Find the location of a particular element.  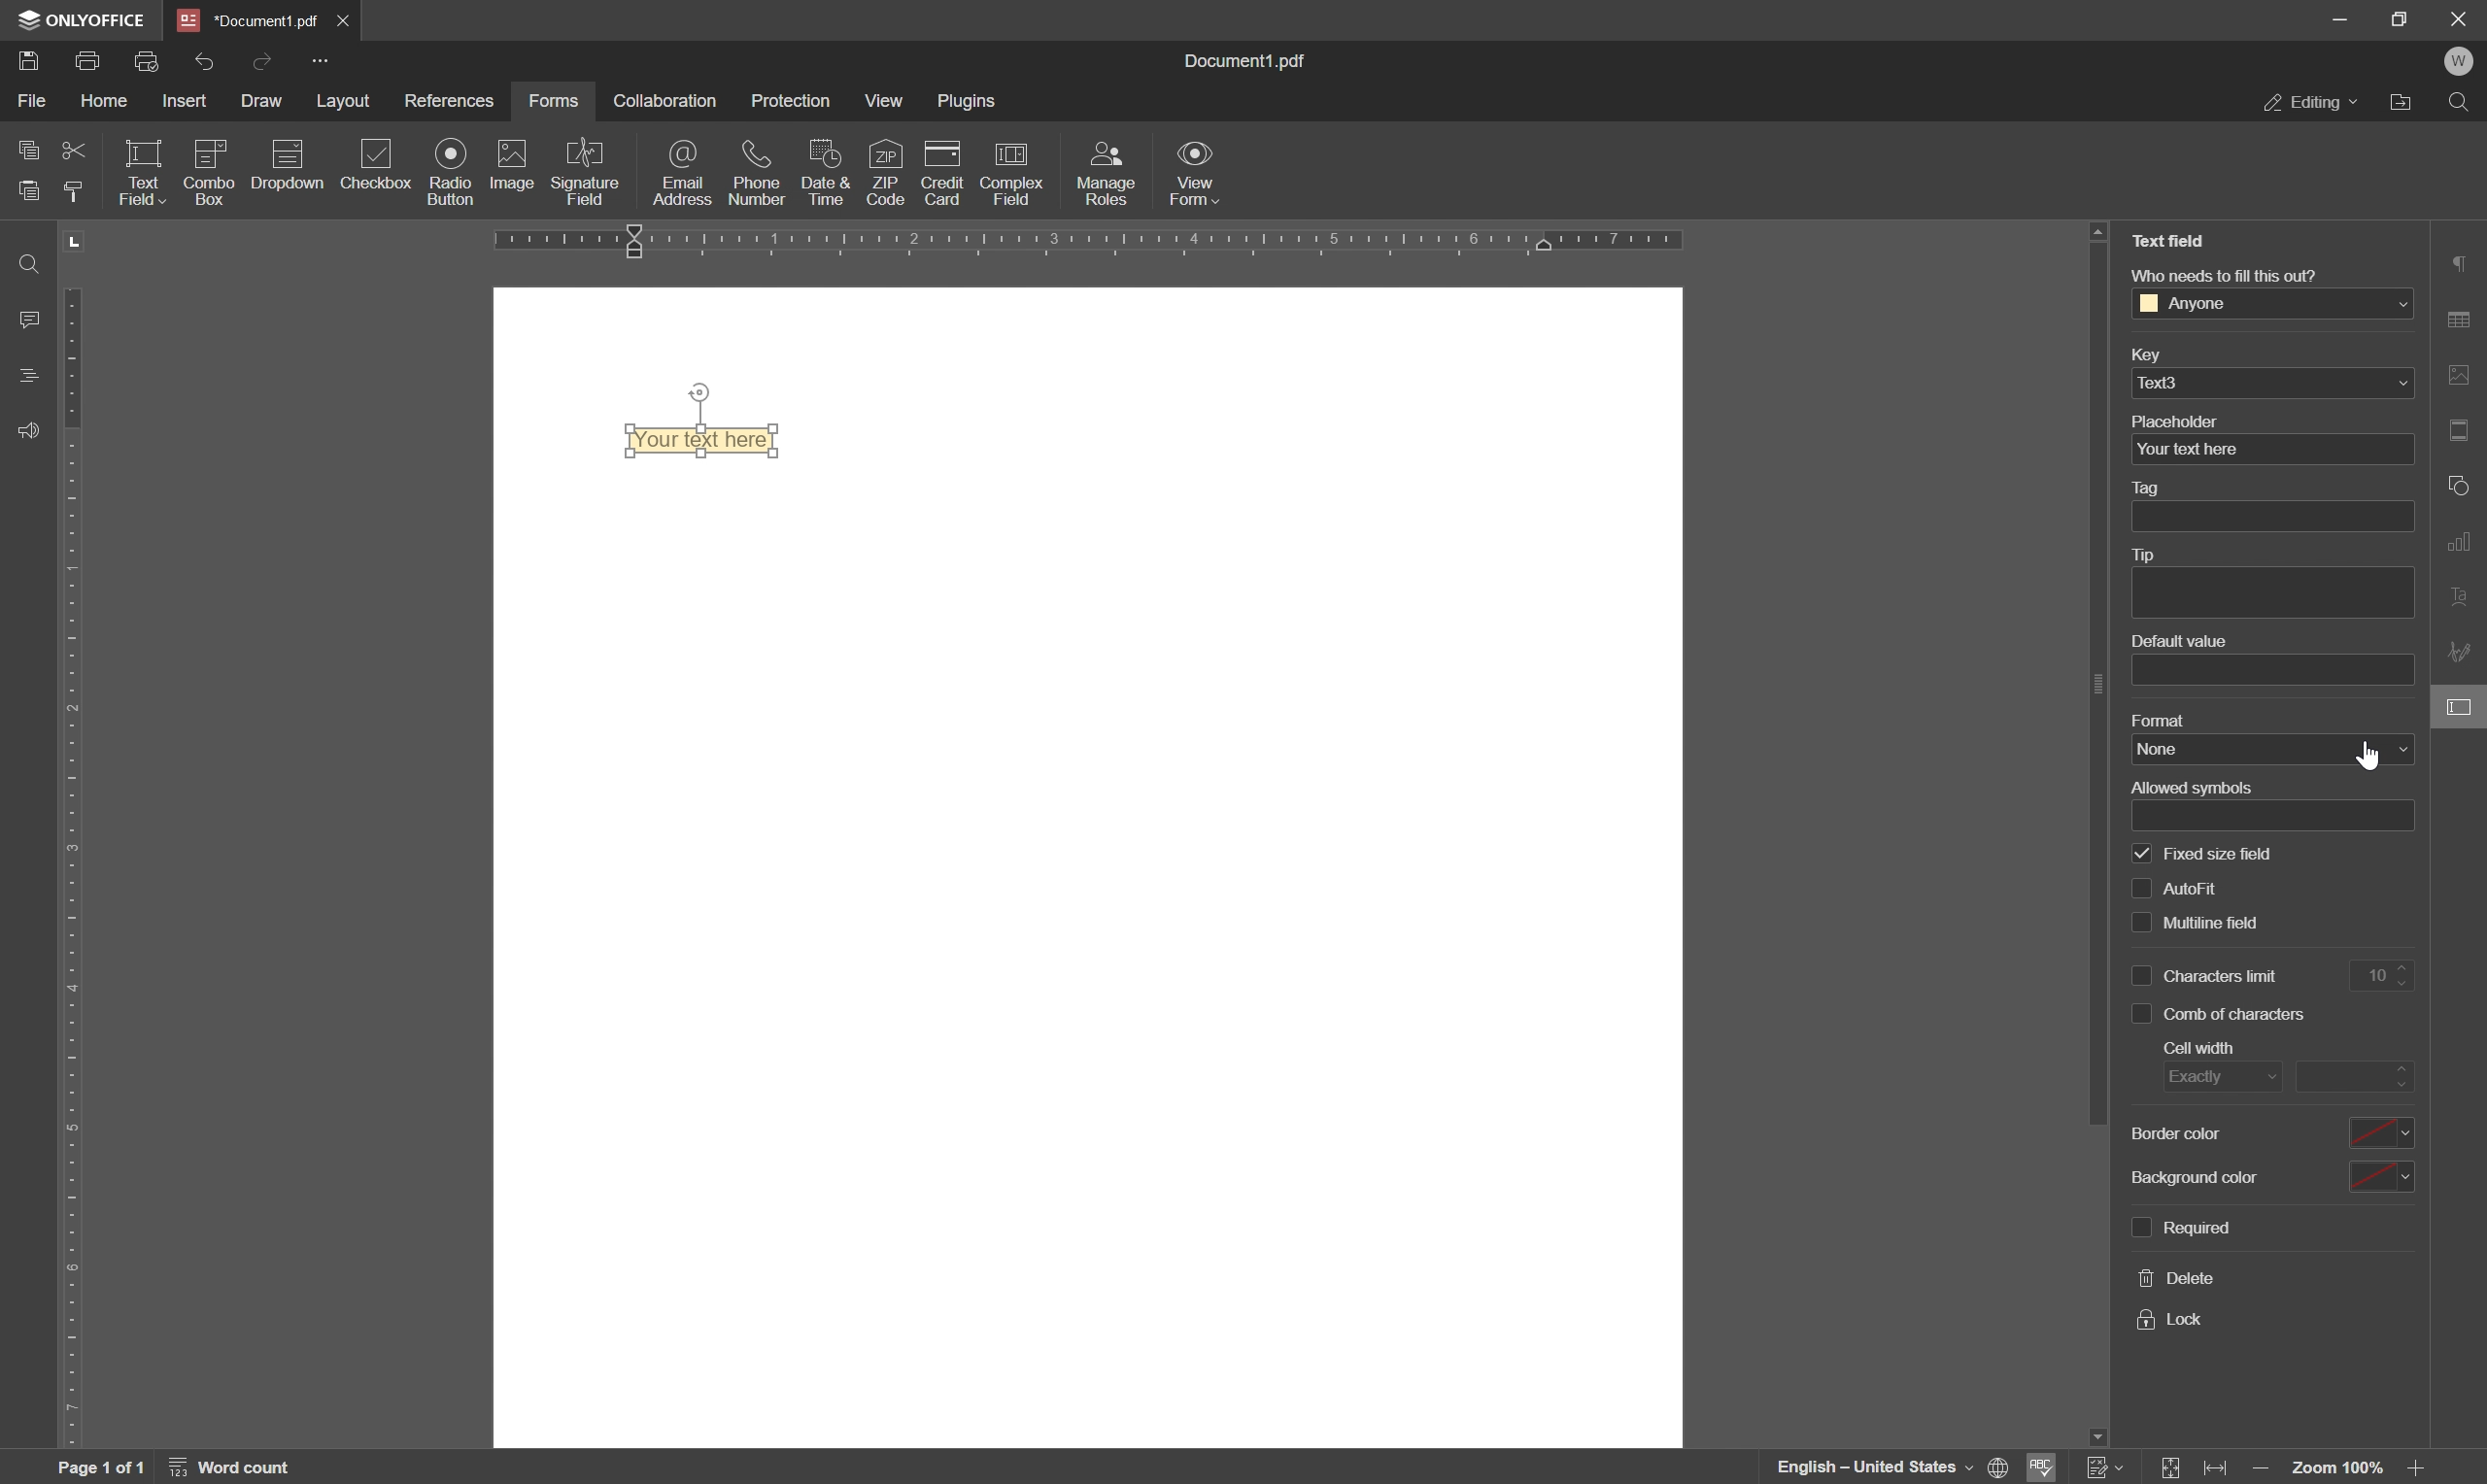

undo is located at coordinates (204, 60).